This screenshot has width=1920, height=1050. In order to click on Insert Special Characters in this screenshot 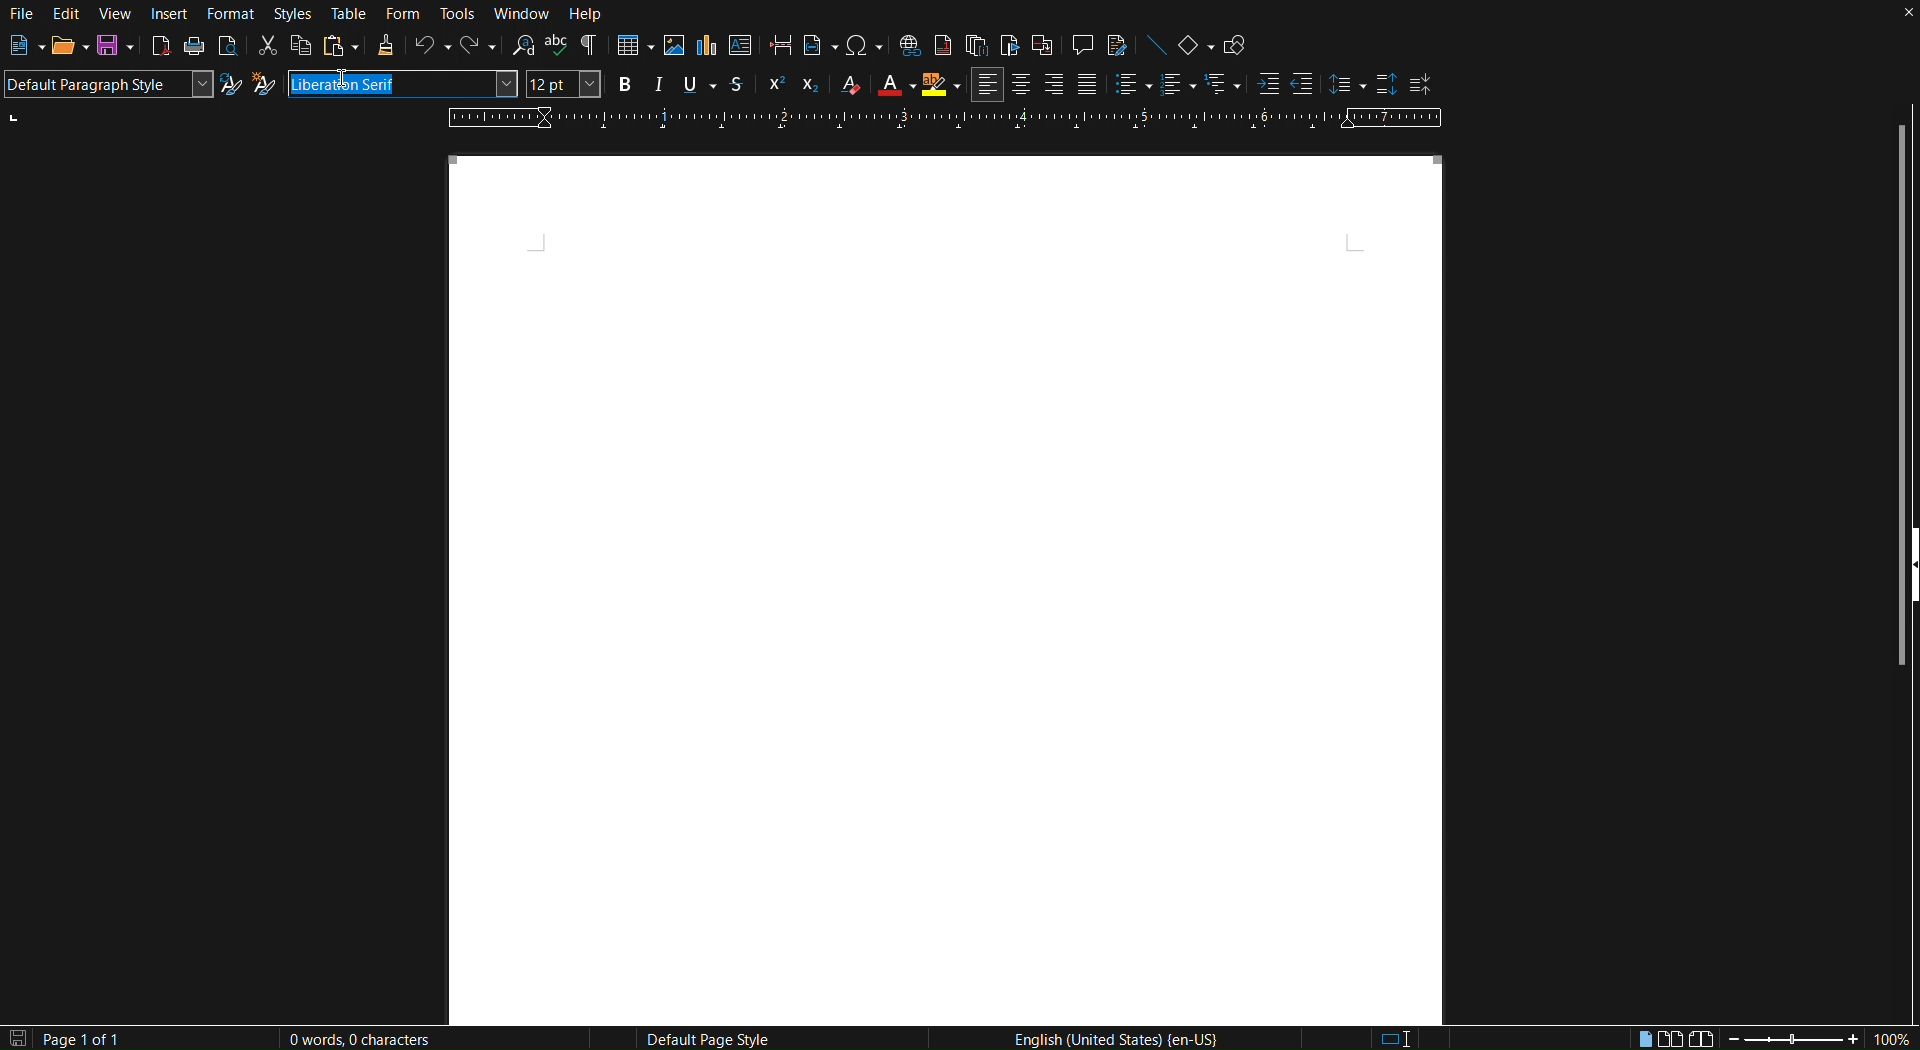, I will do `click(862, 48)`.